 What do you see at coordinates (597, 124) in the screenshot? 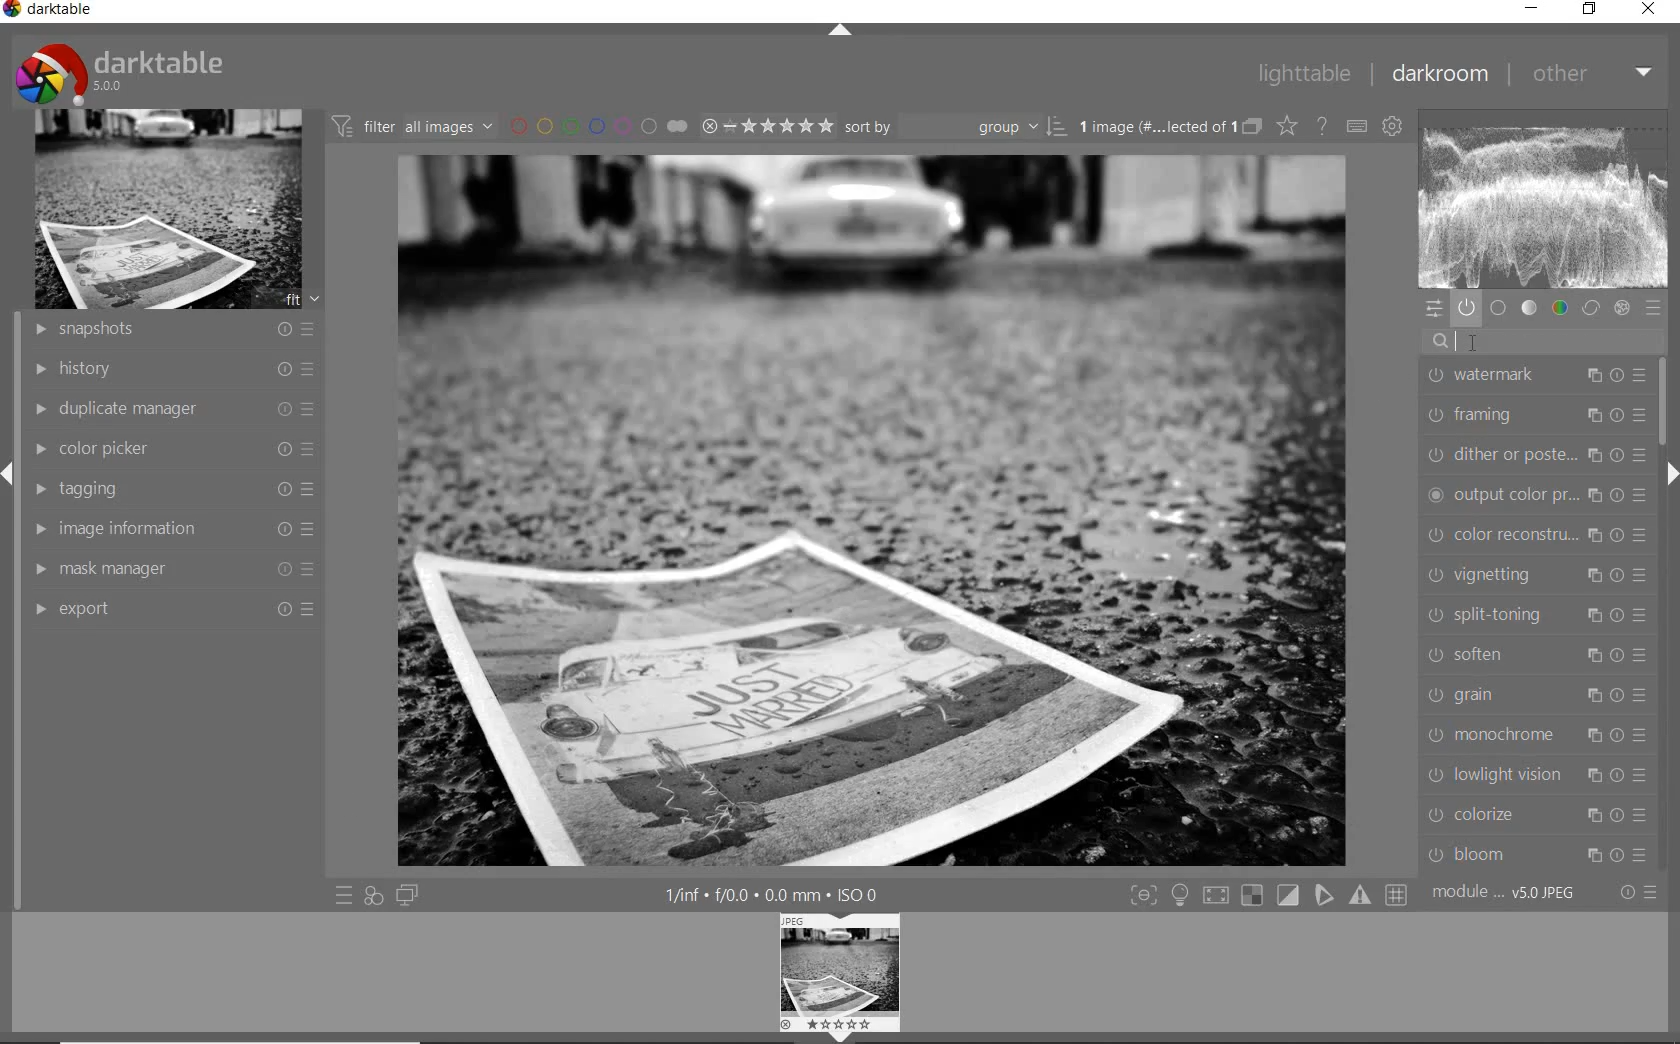
I see `filter by image color lebel` at bounding box center [597, 124].